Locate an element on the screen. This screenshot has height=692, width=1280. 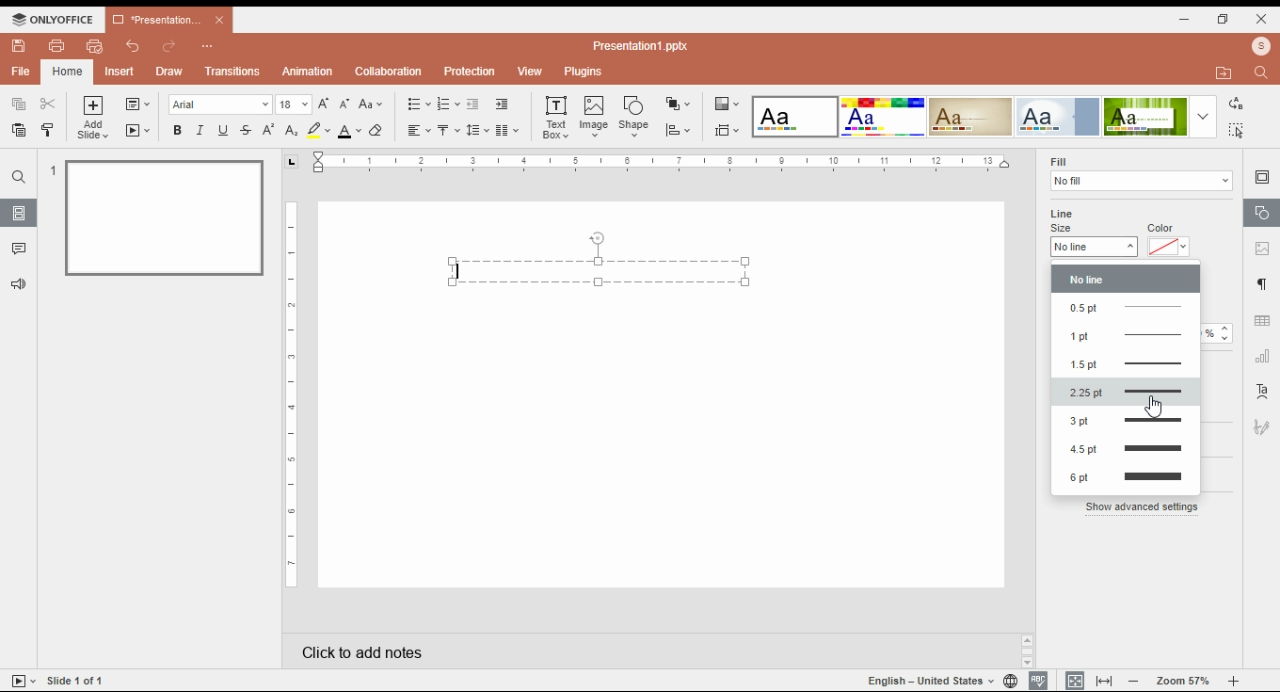
language is located at coordinates (928, 681).